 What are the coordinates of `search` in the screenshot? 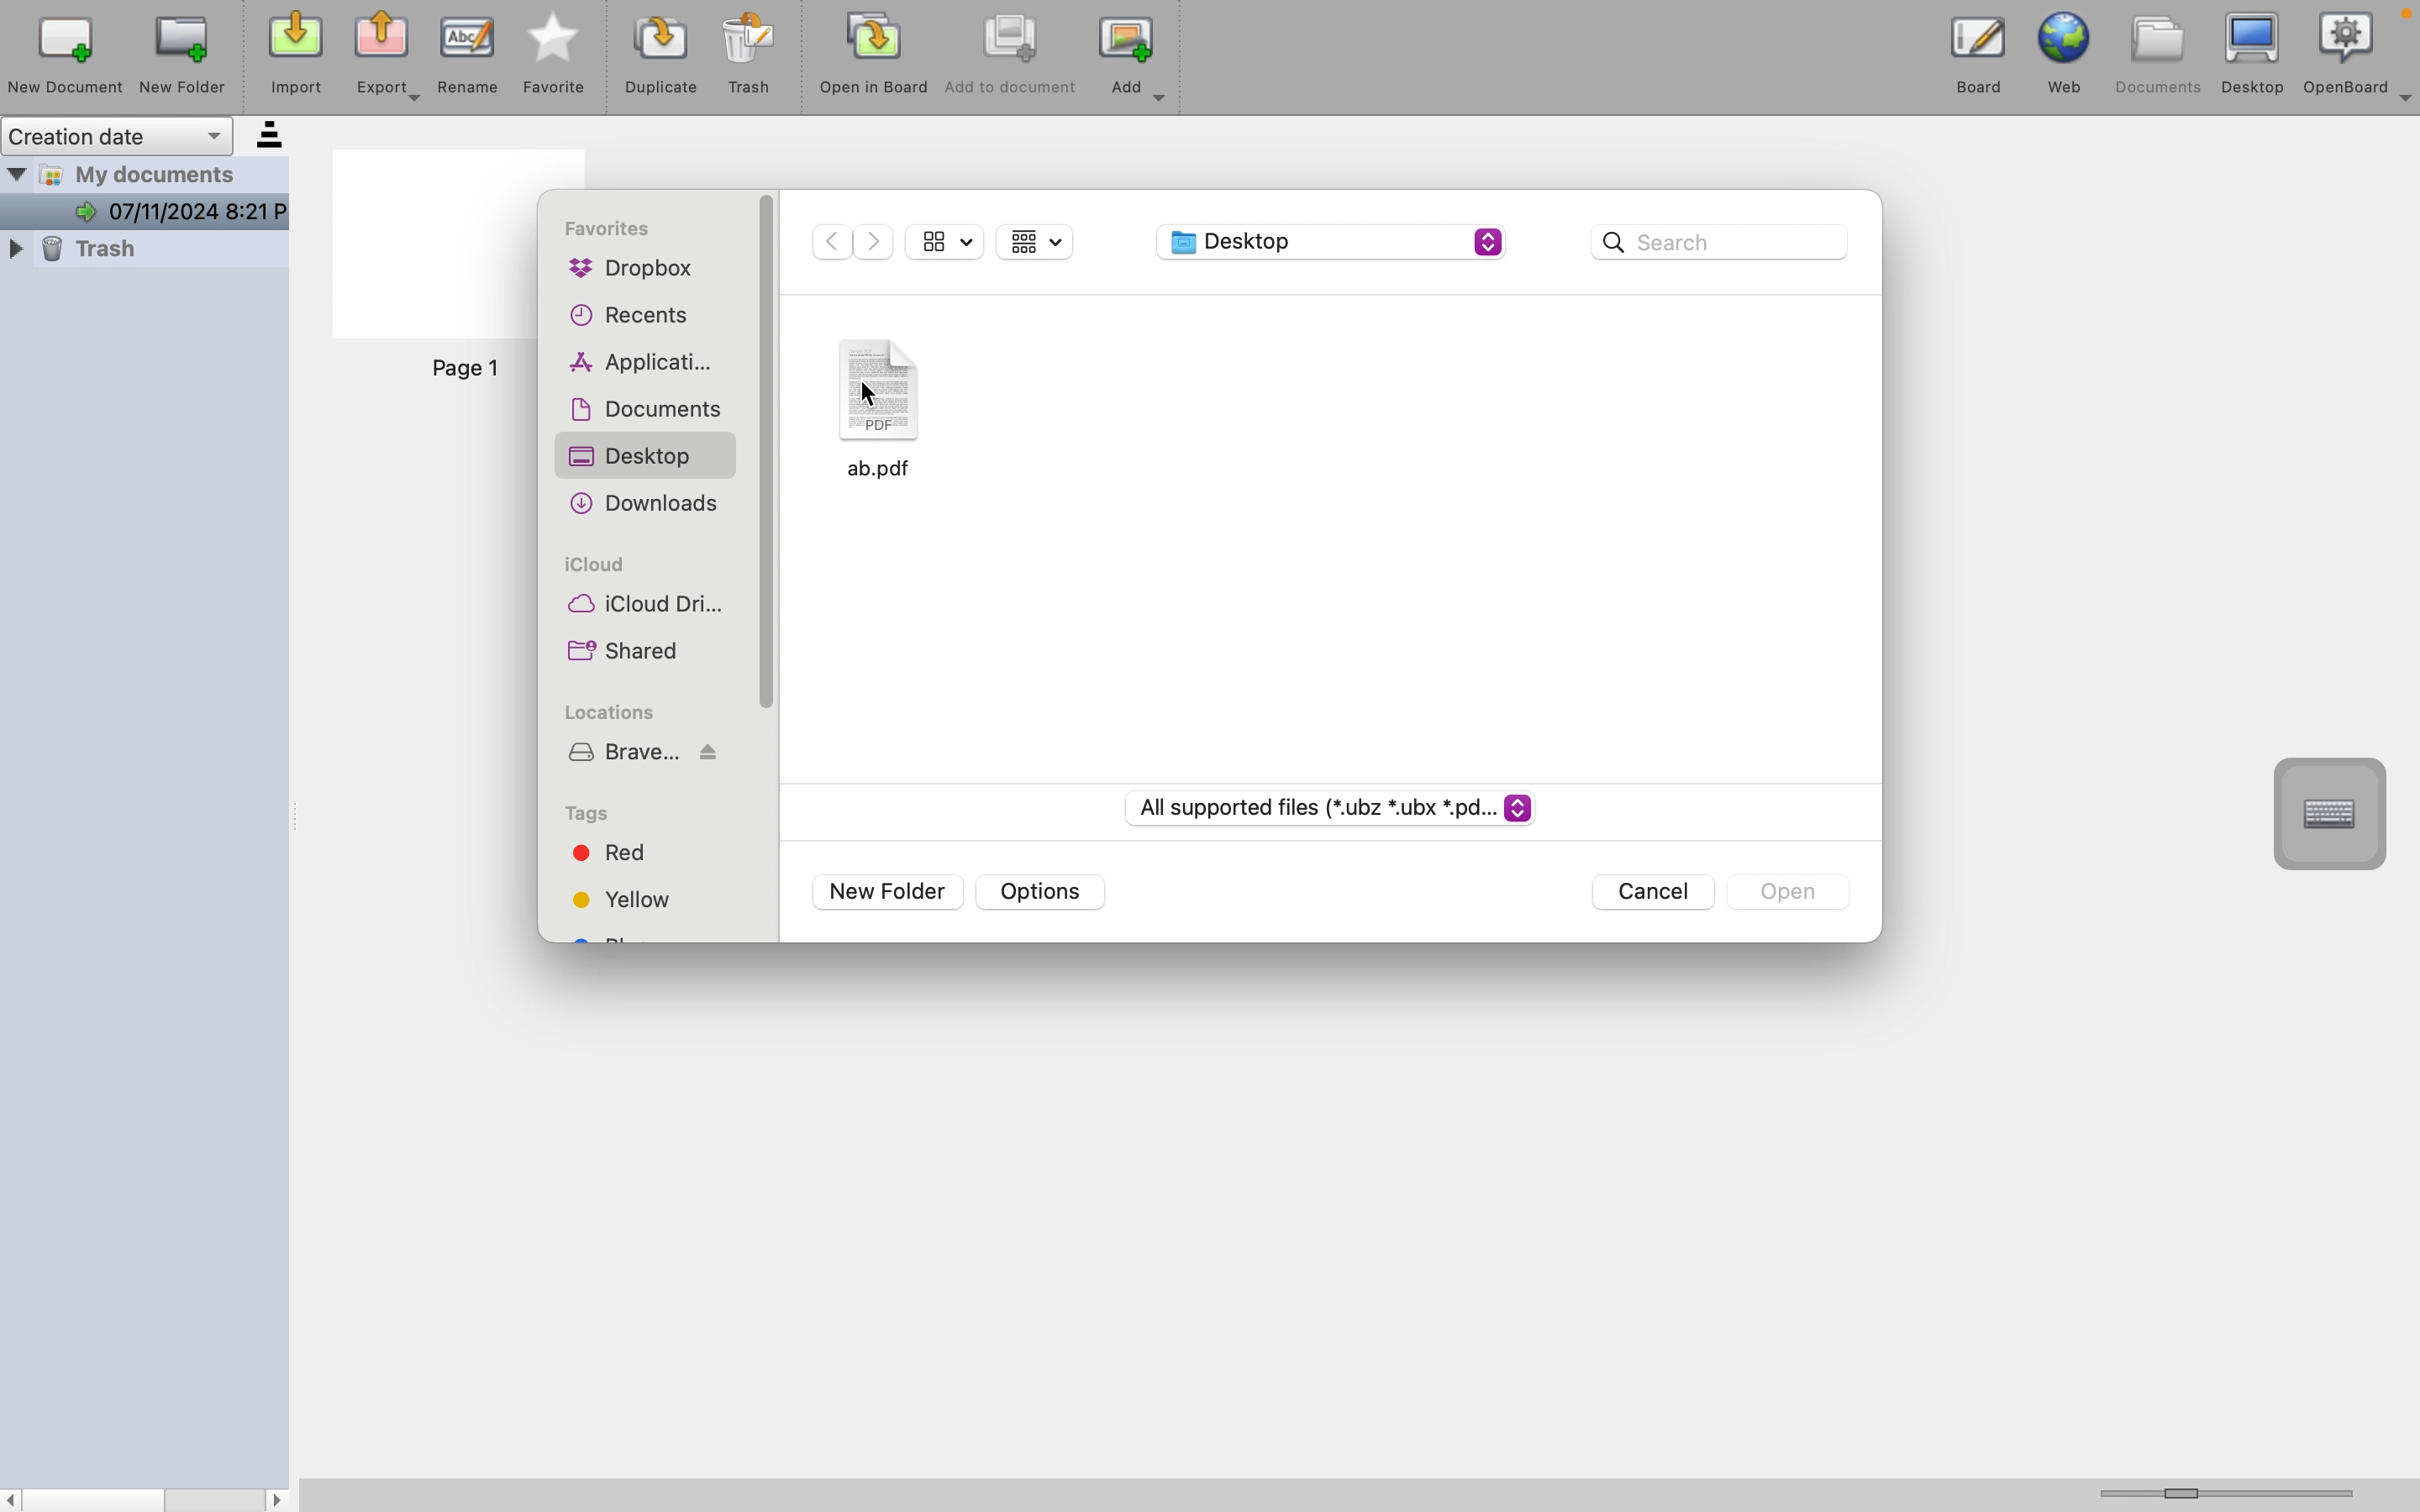 It's located at (1722, 244).